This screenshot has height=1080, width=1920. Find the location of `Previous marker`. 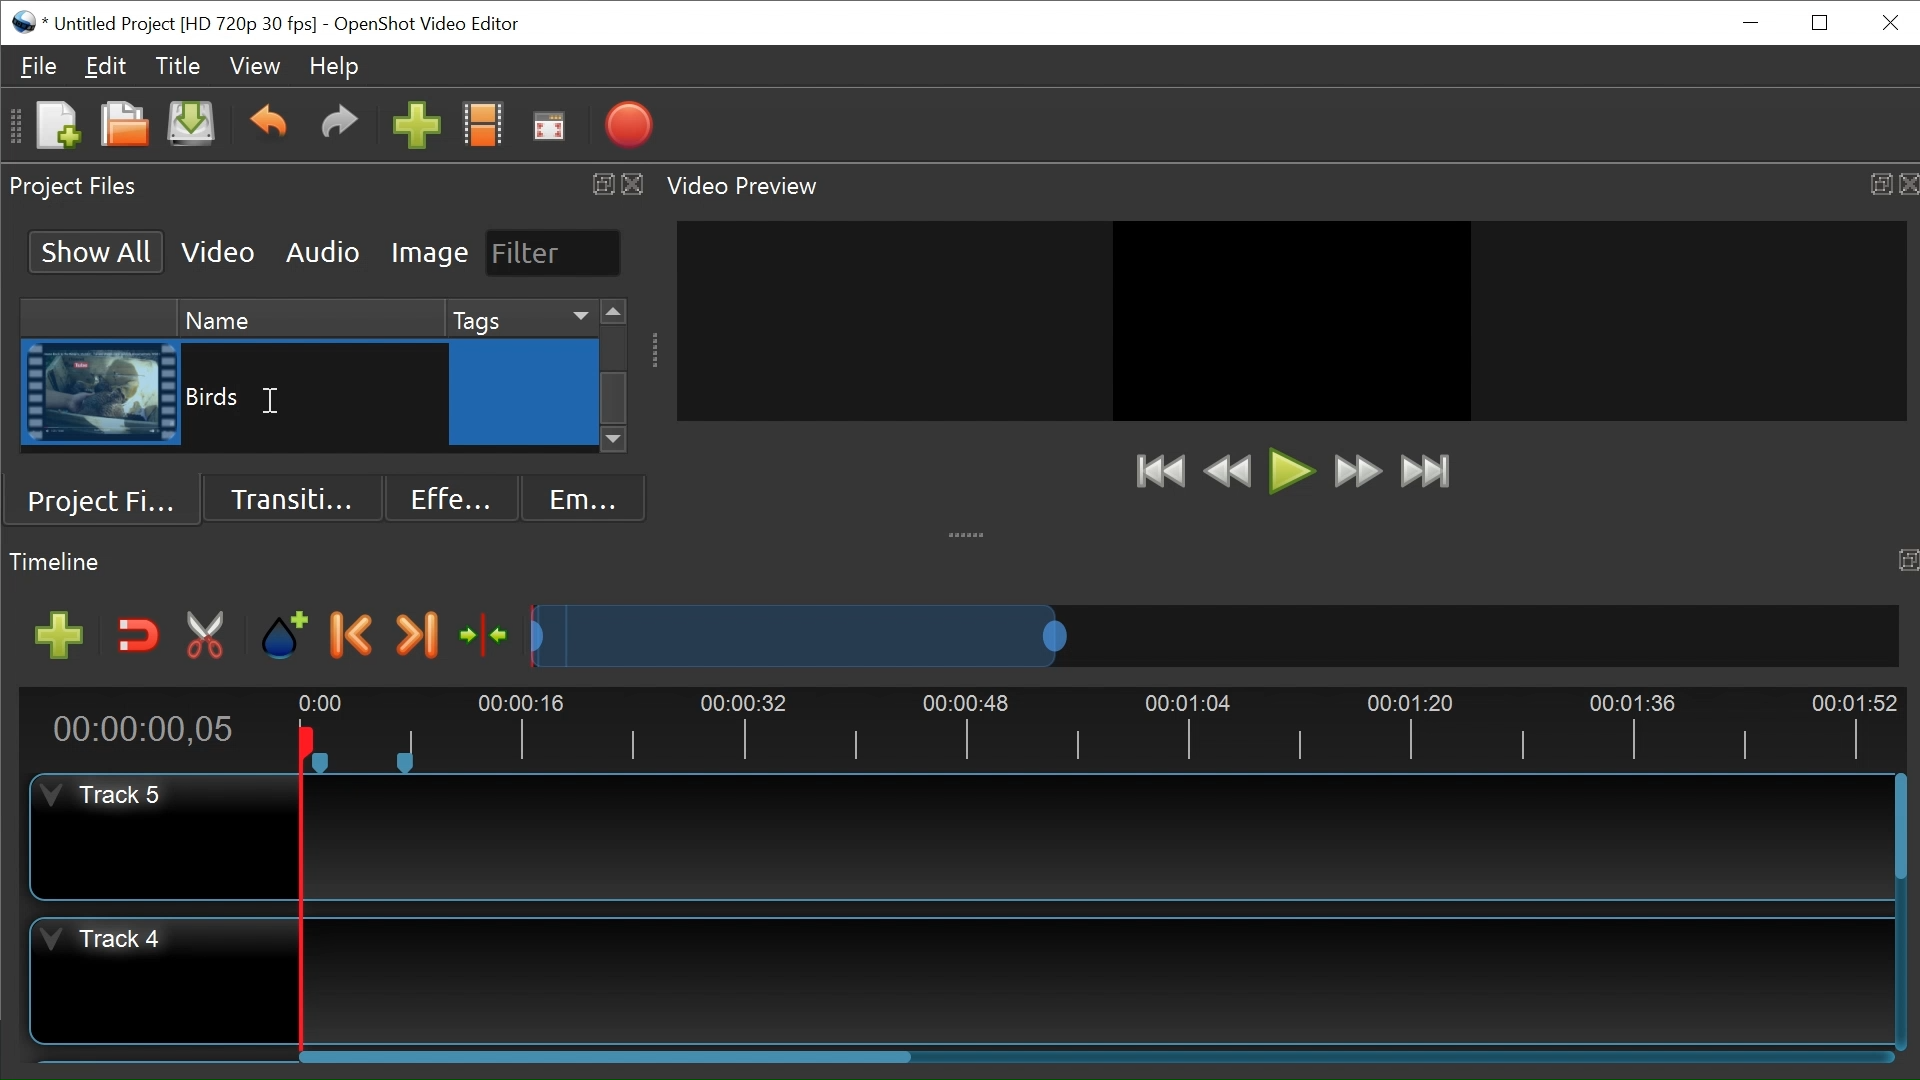

Previous marker is located at coordinates (355, 638).